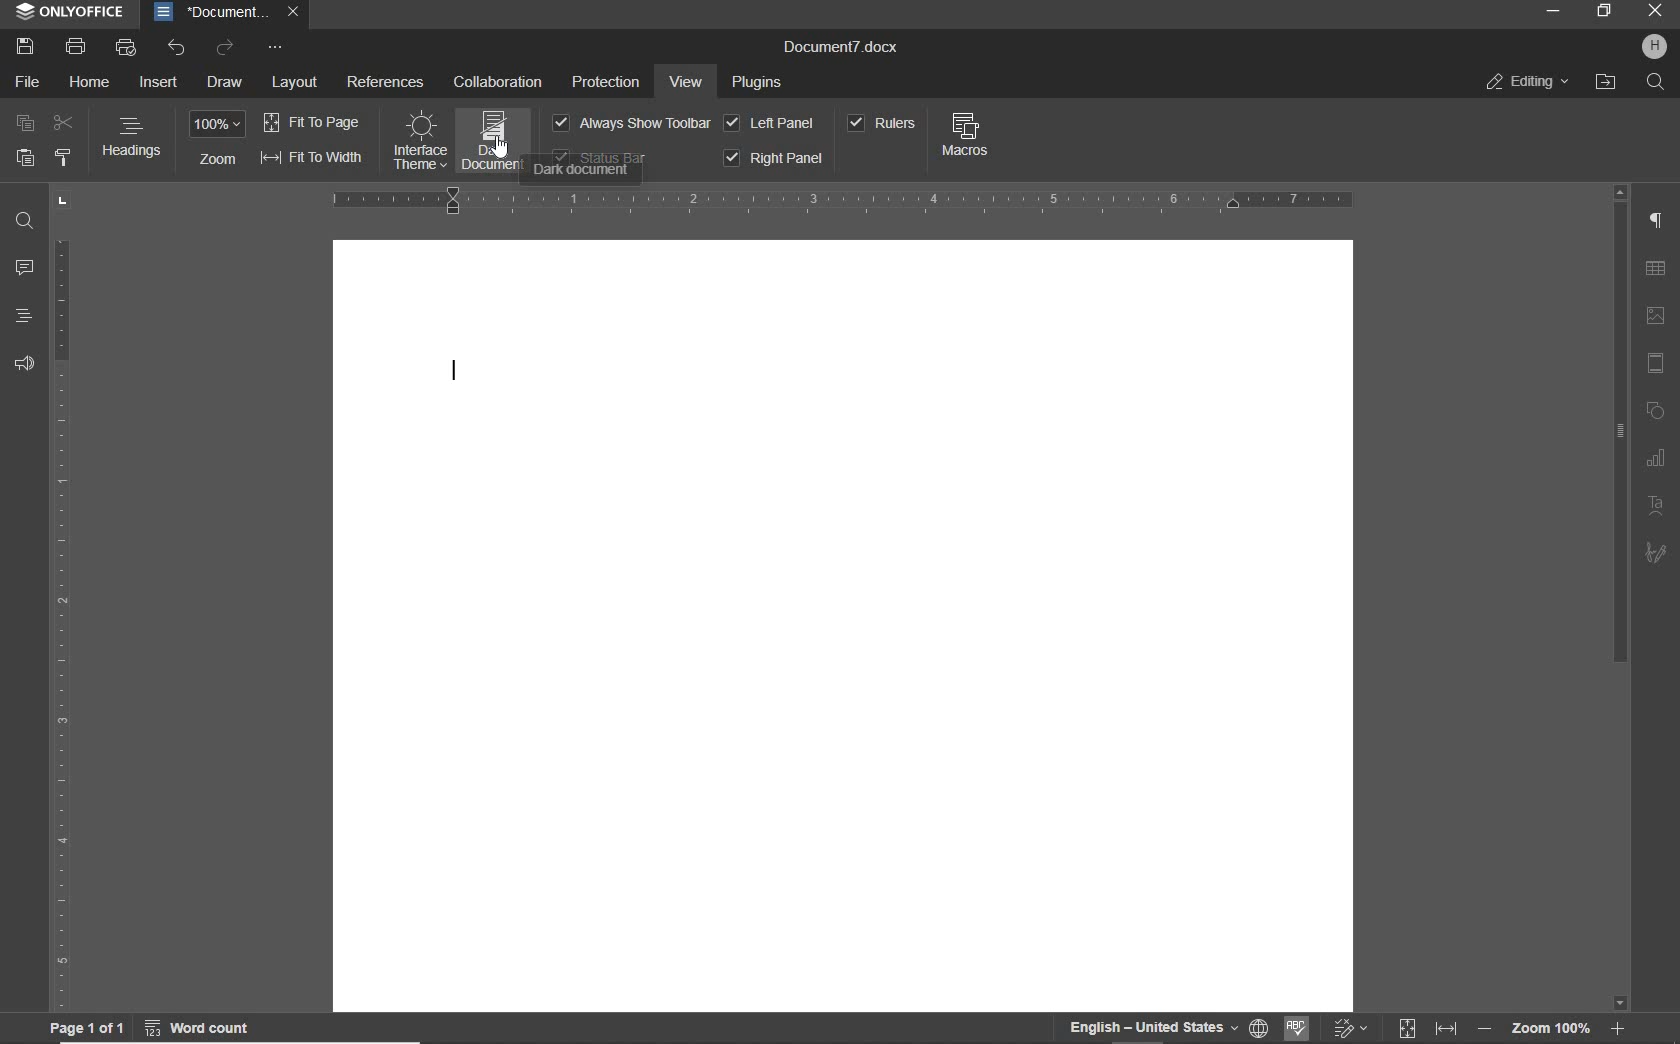  What do you see at coordinates (61, 624) in the screenshot?
I see `RULER` at bounding box center [61, 624].